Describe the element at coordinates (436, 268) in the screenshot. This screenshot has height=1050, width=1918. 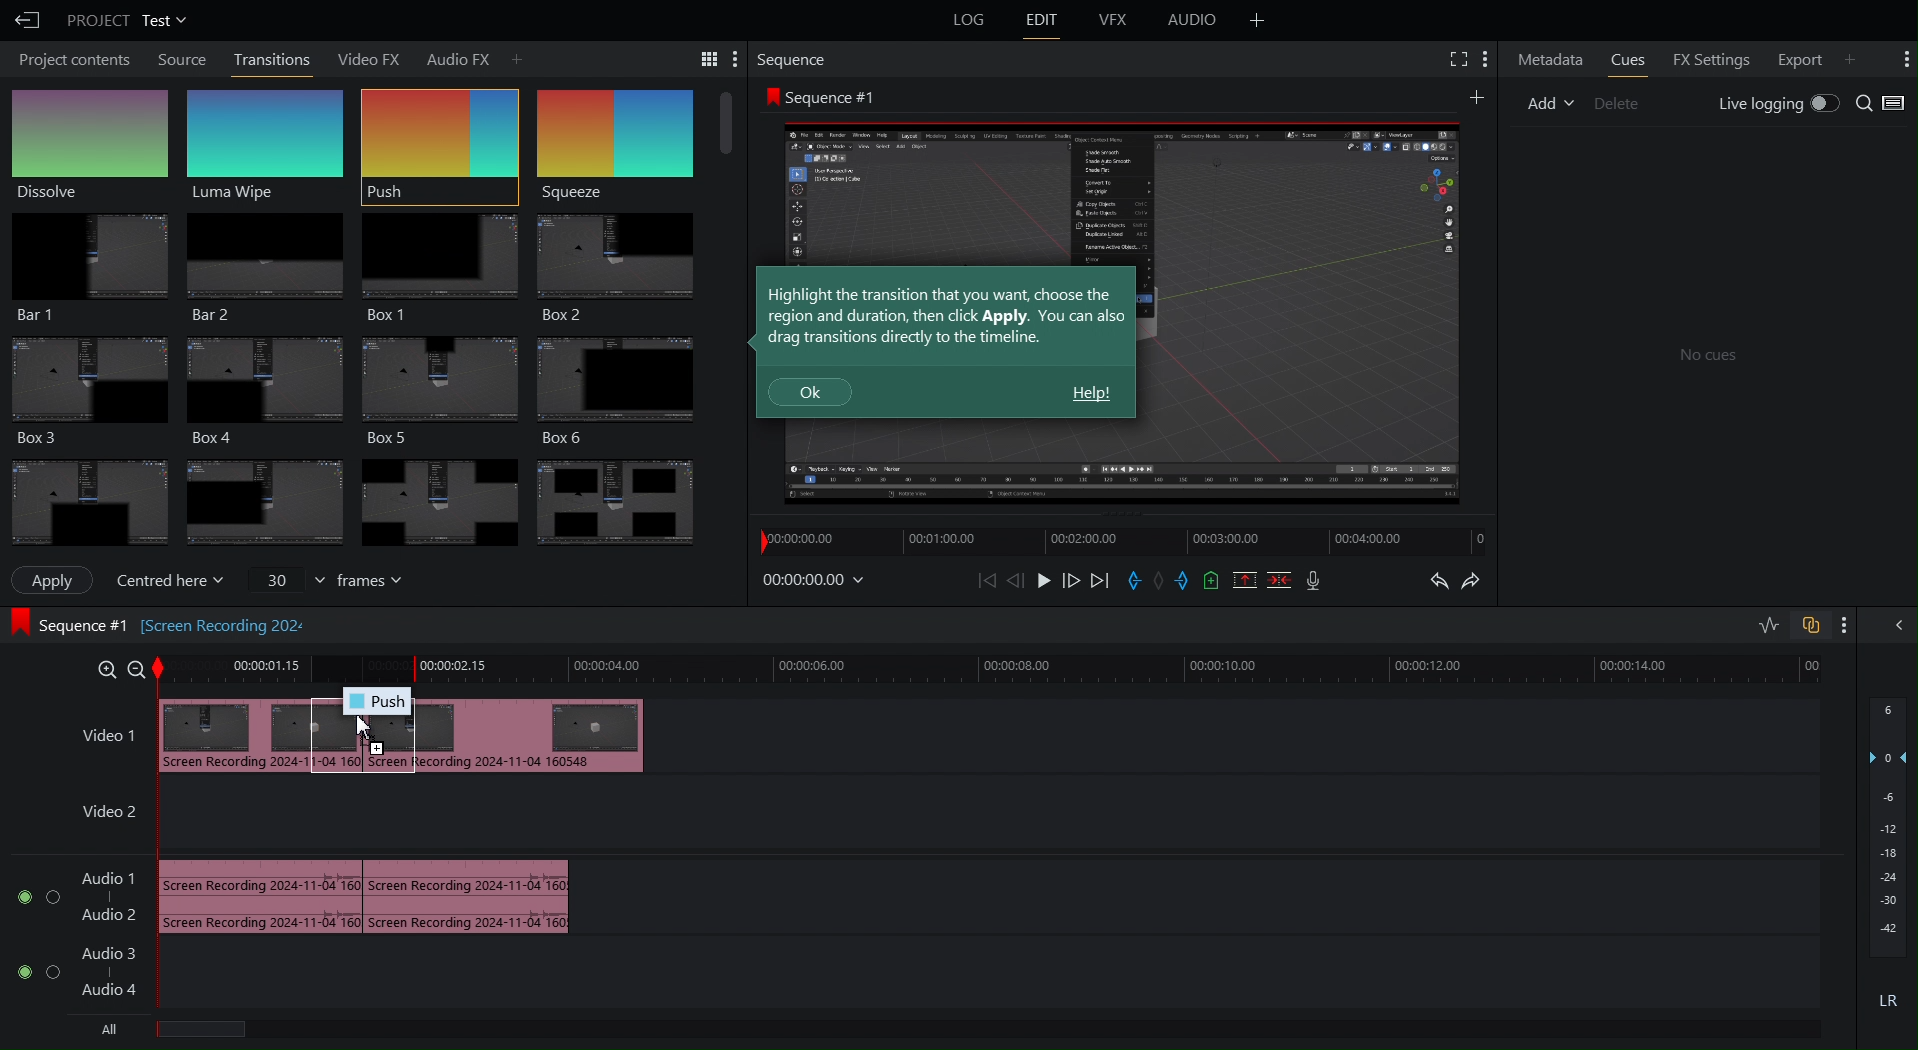
I see `Box 1` at that location.